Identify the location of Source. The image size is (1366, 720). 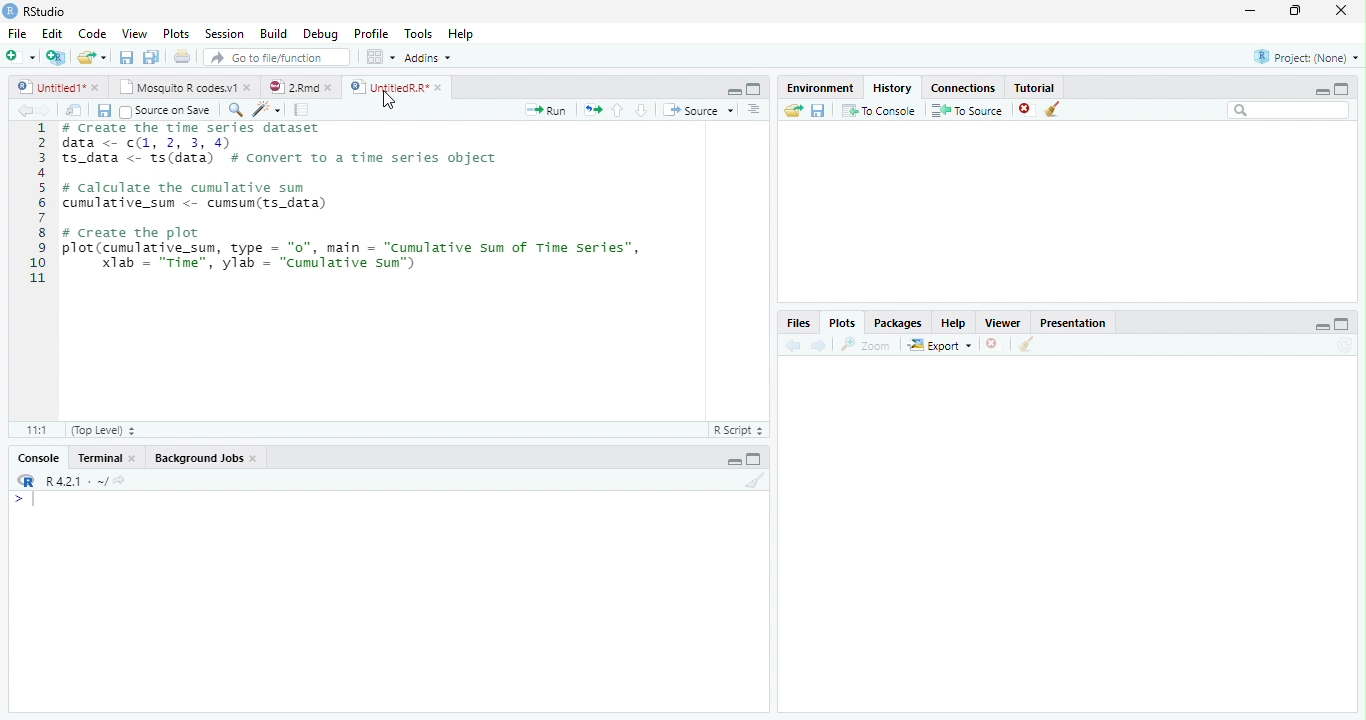
(697, 110).